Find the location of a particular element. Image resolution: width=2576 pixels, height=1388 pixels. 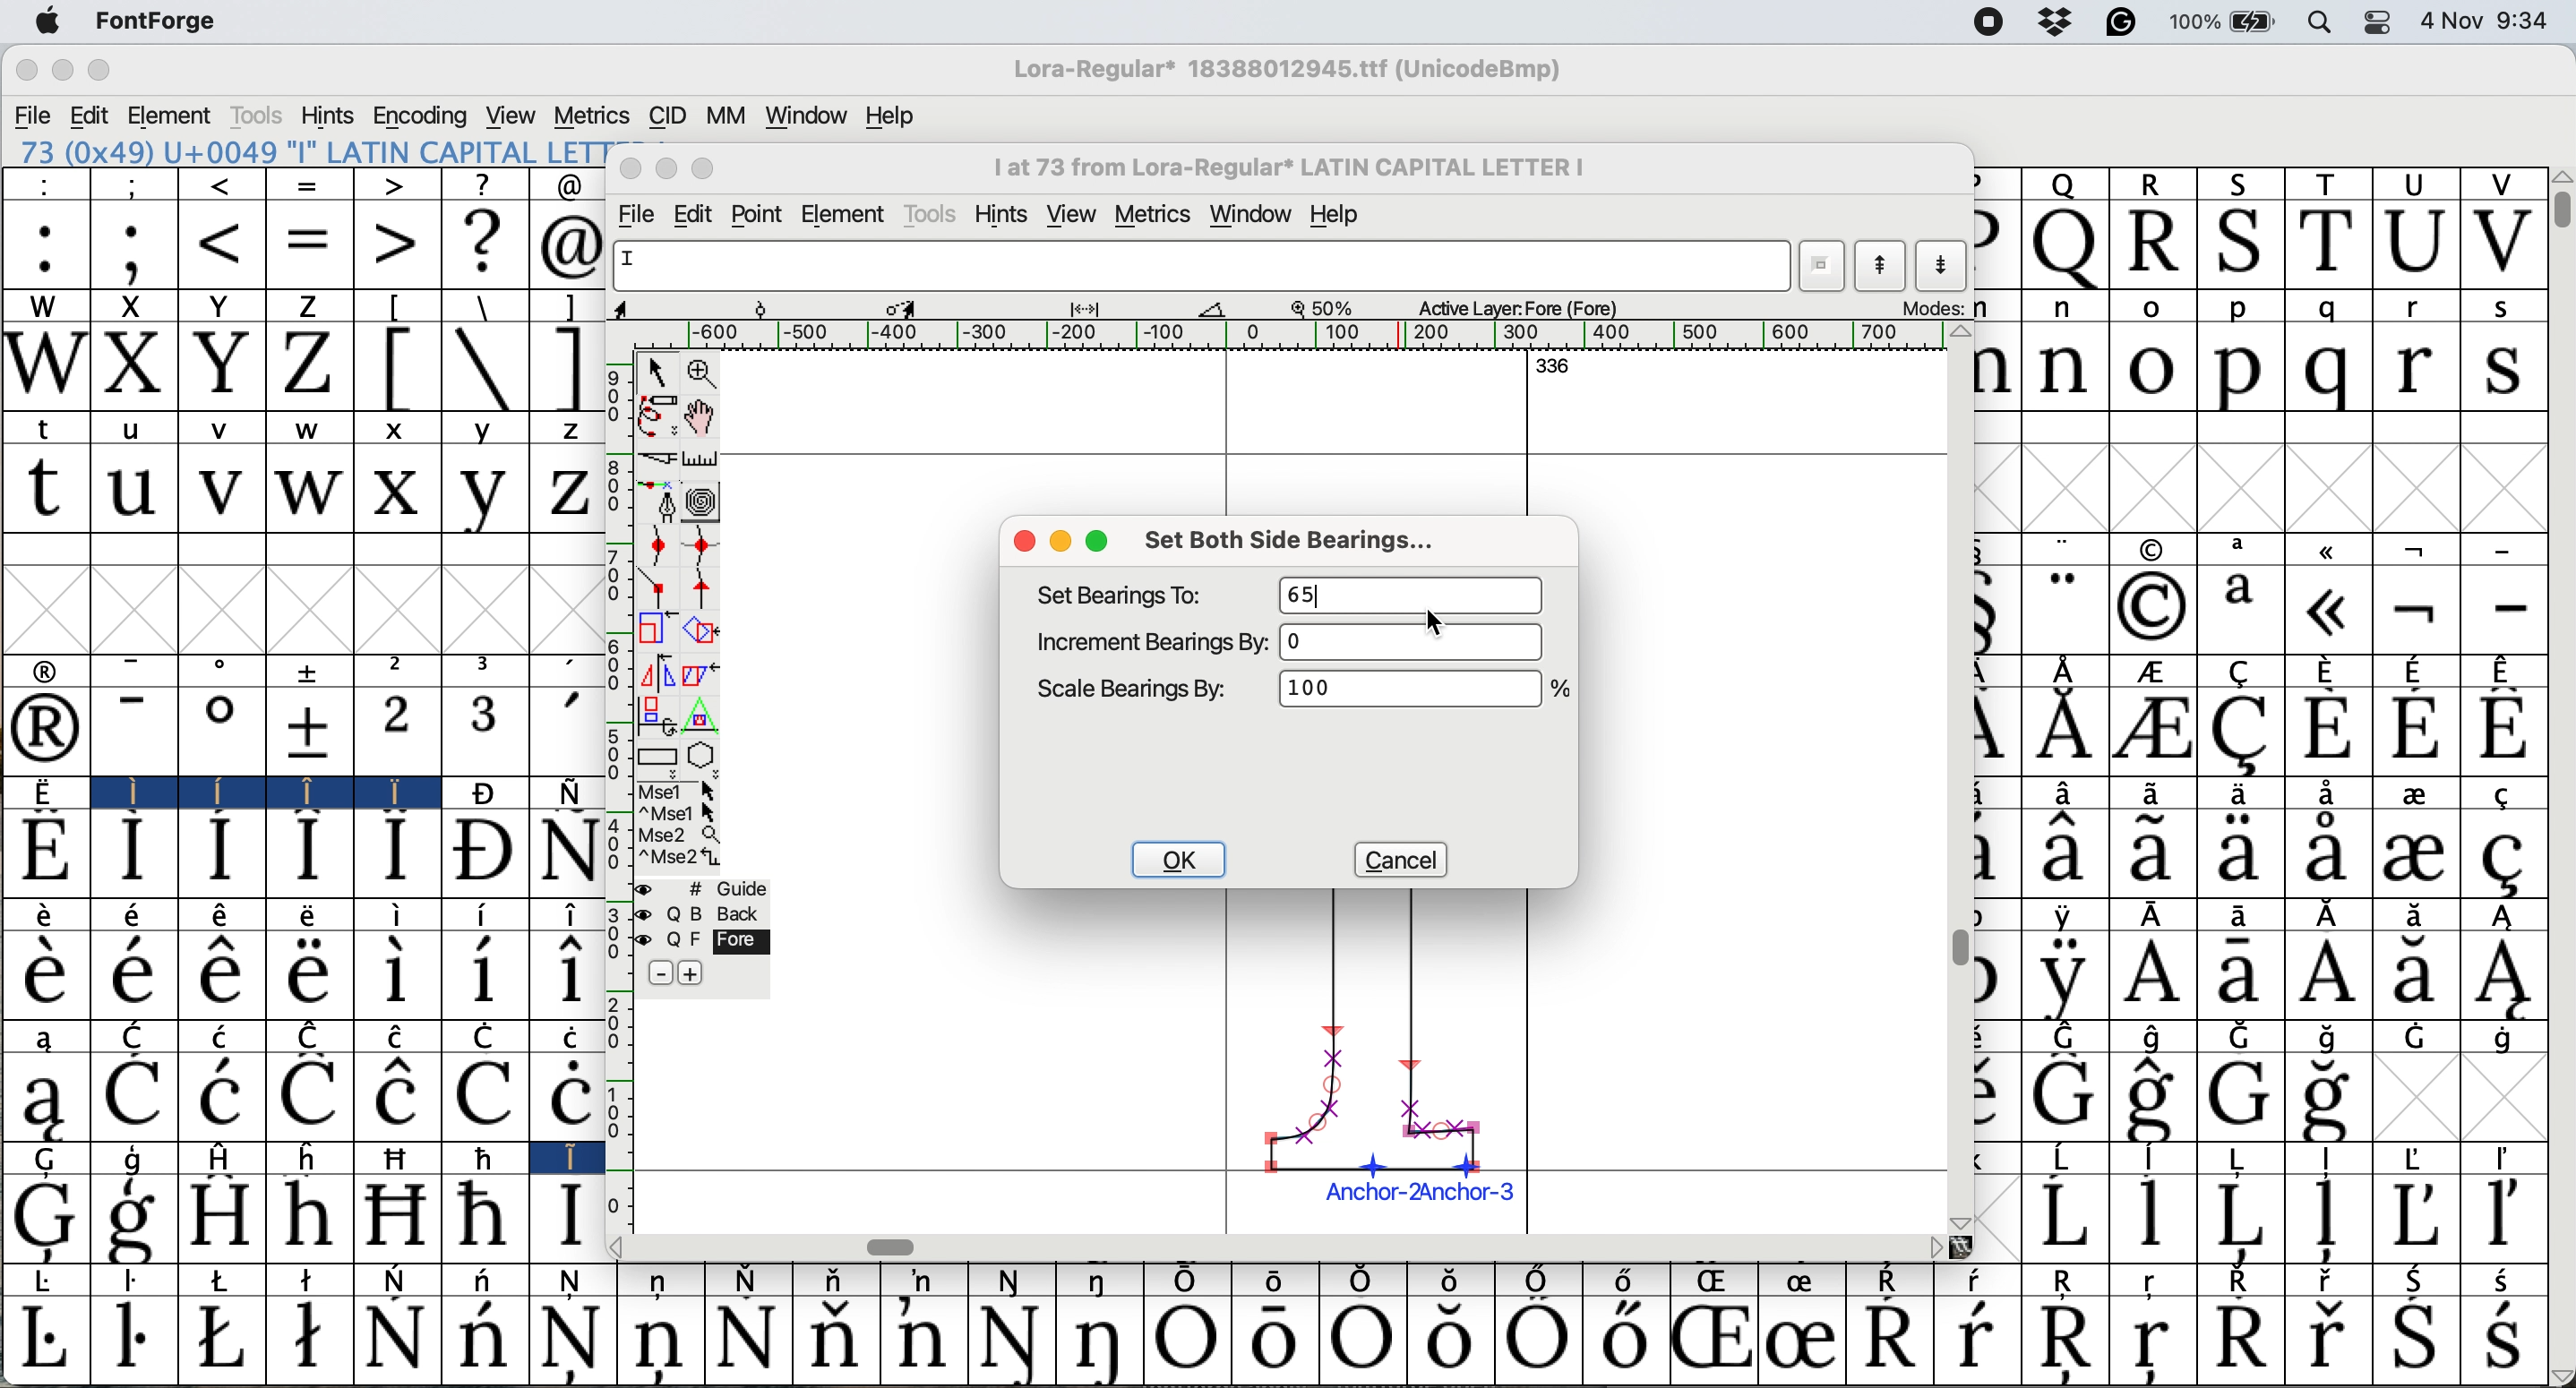

Symbol is located at coordinates (134, 1339).